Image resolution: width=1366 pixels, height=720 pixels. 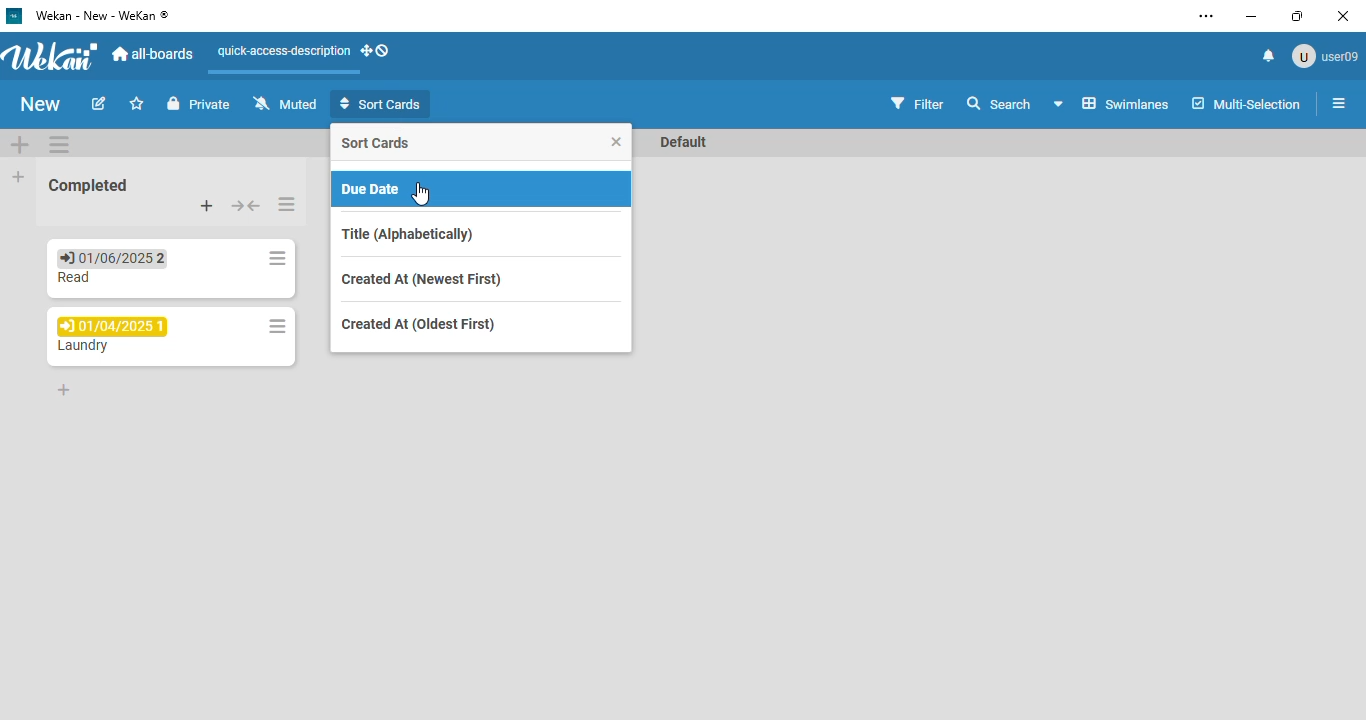 I want to click on multi-selection, so click(x=1246, y=103).